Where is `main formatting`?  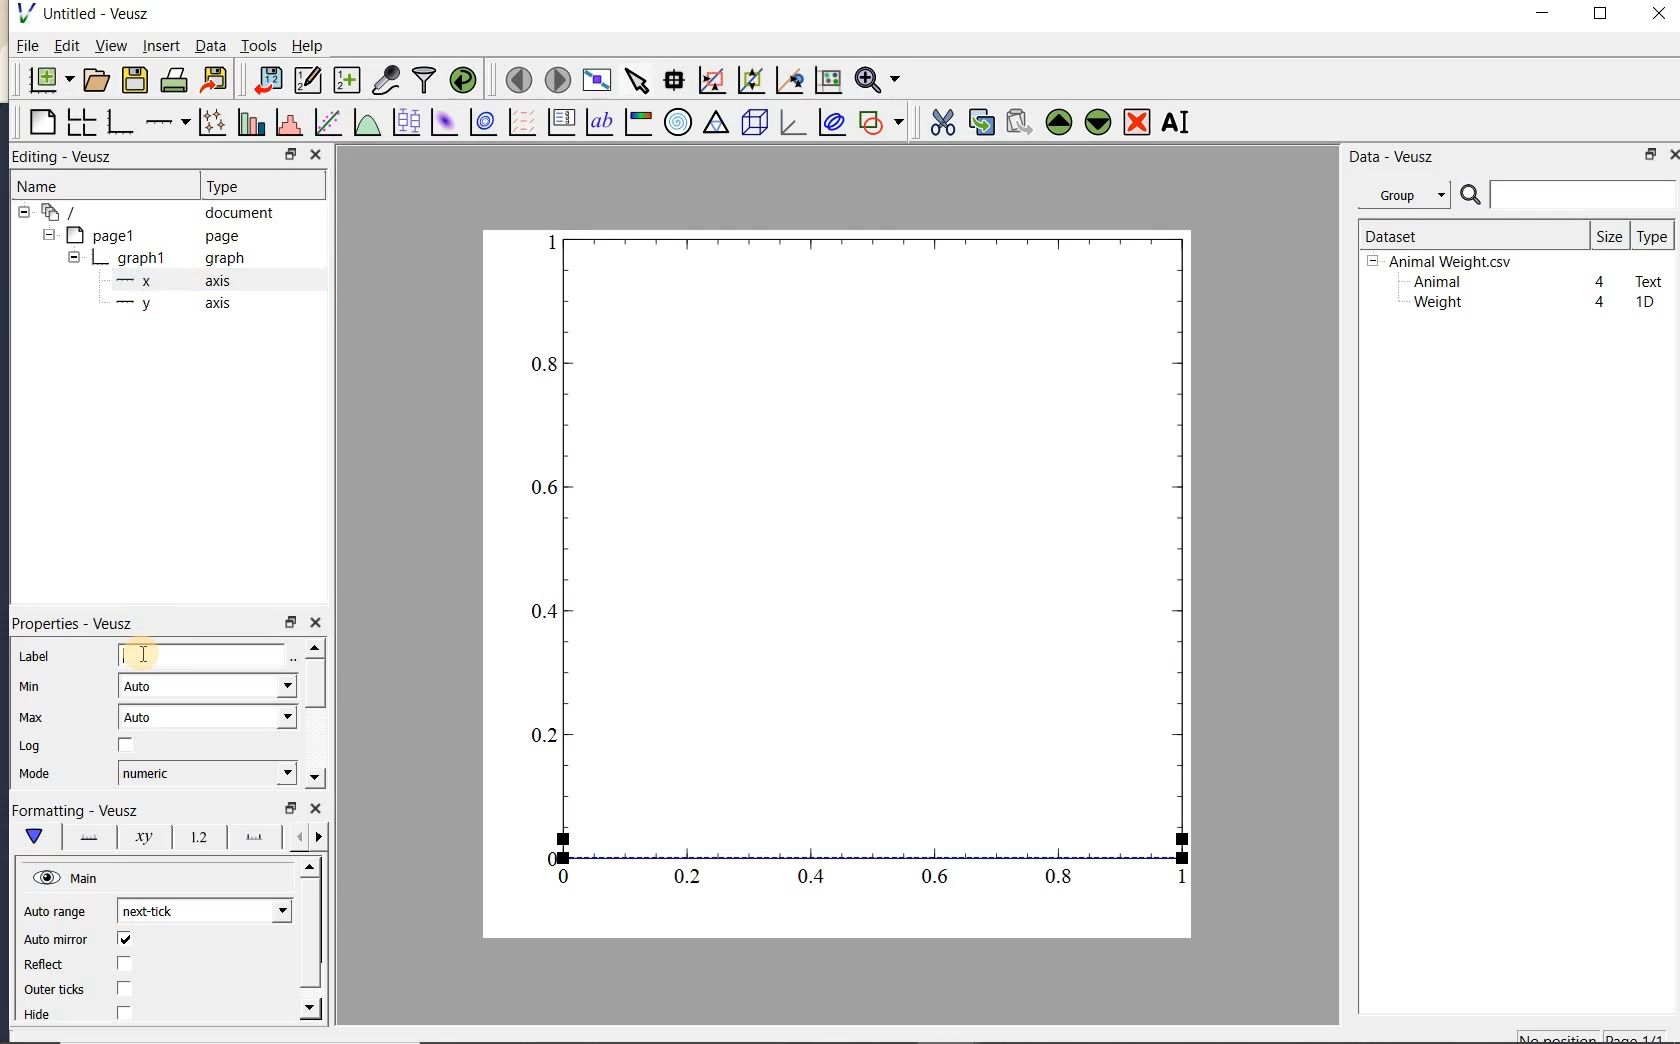
main formatting is located at coordinates (33, 836).